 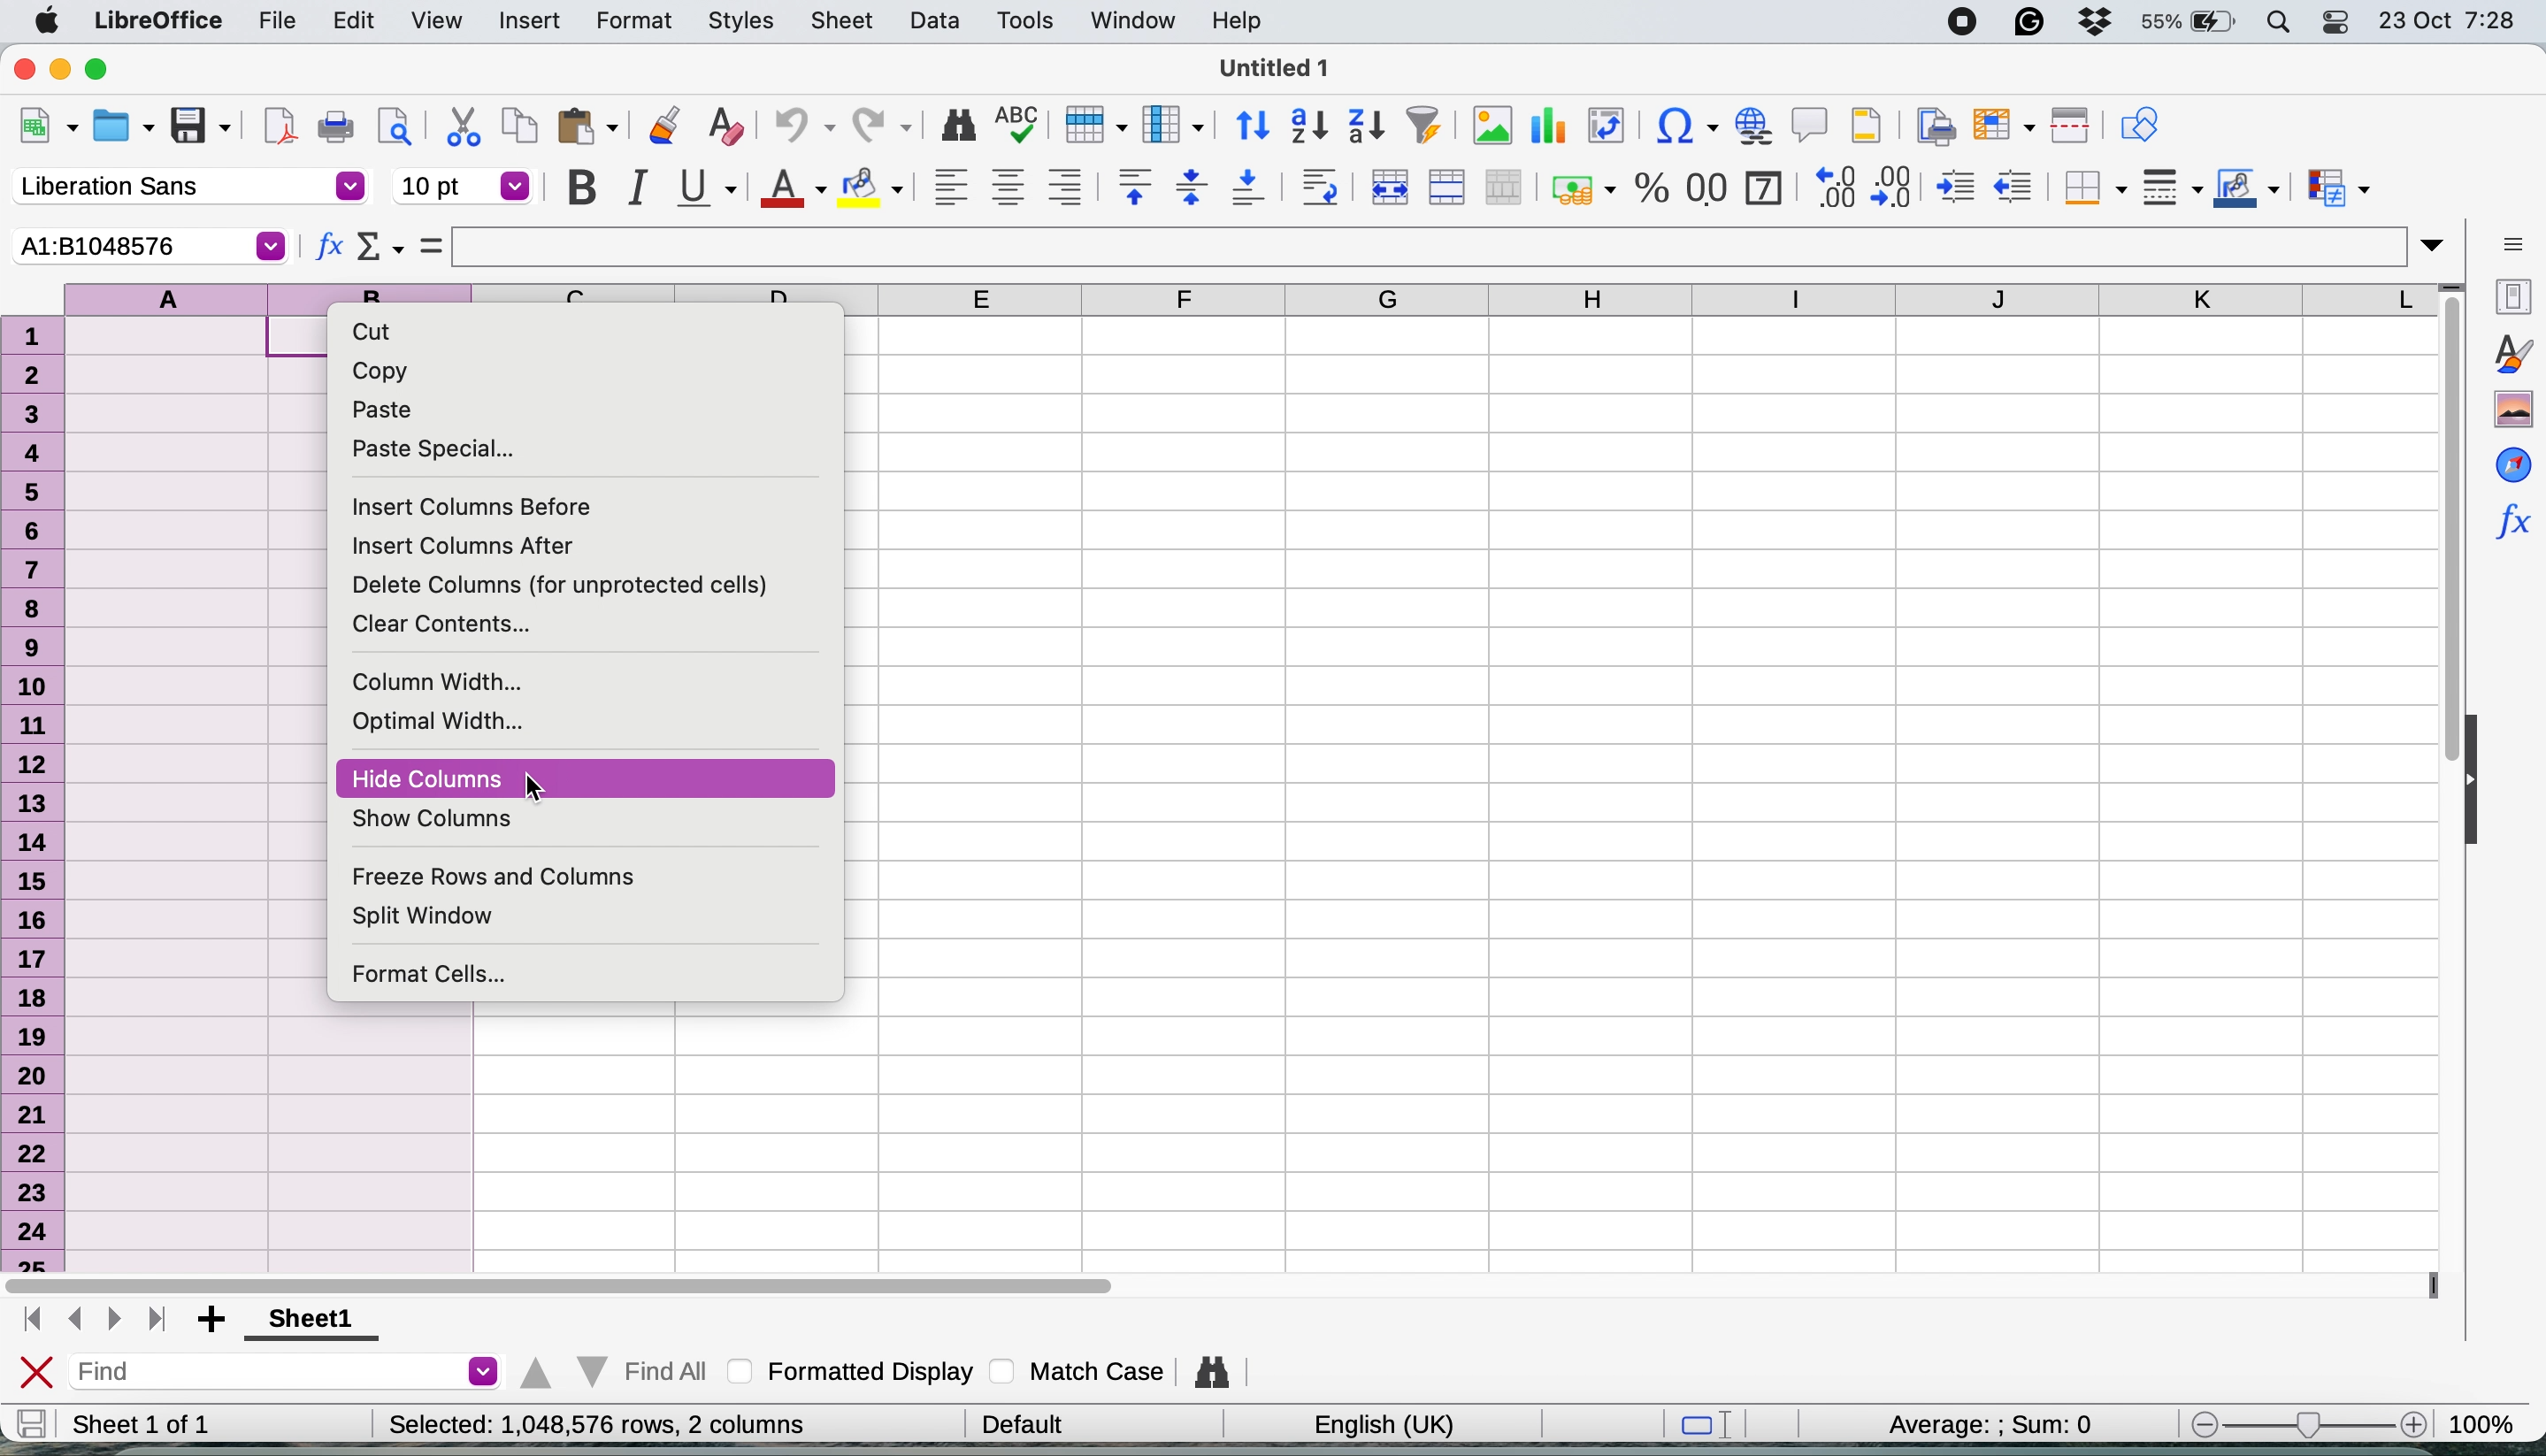 I want to click on file, so click(x=275, y=20).